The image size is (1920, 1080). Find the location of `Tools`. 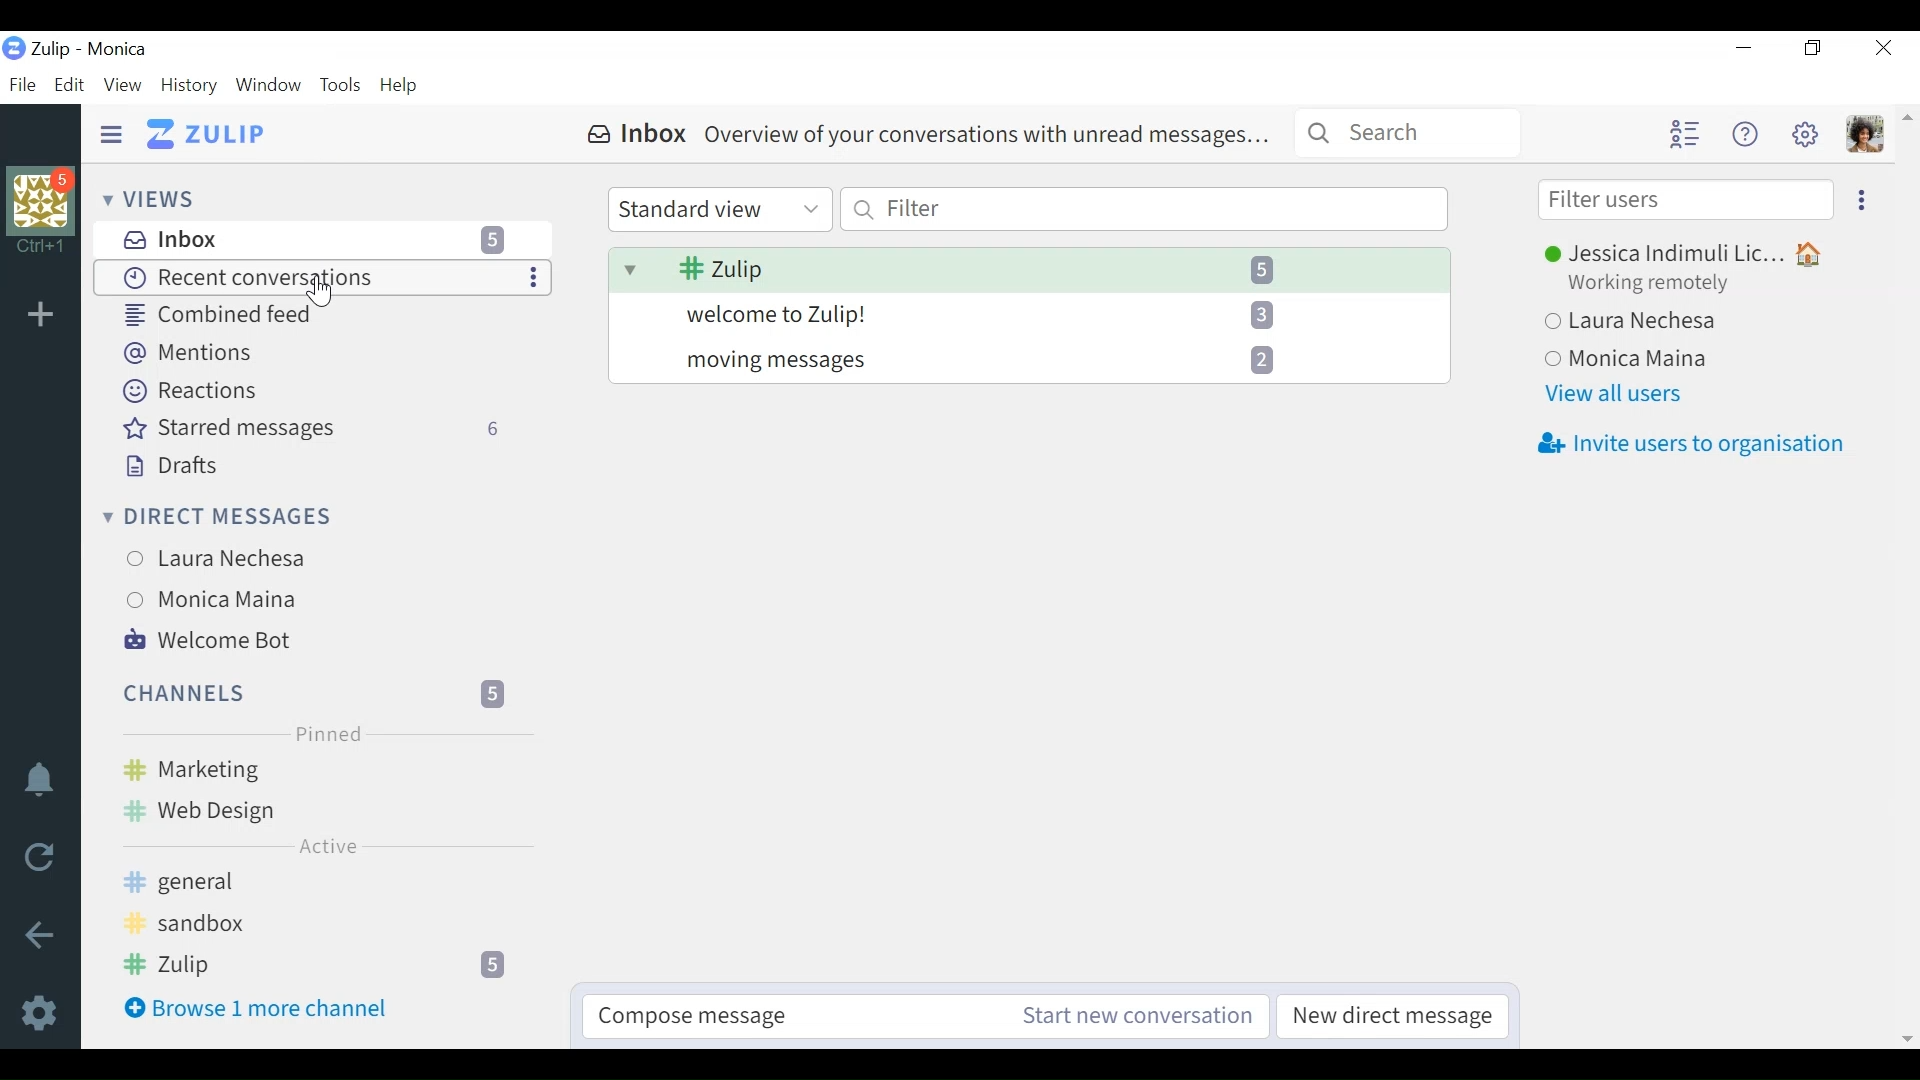

Tools is located at coordinates (341, 85).